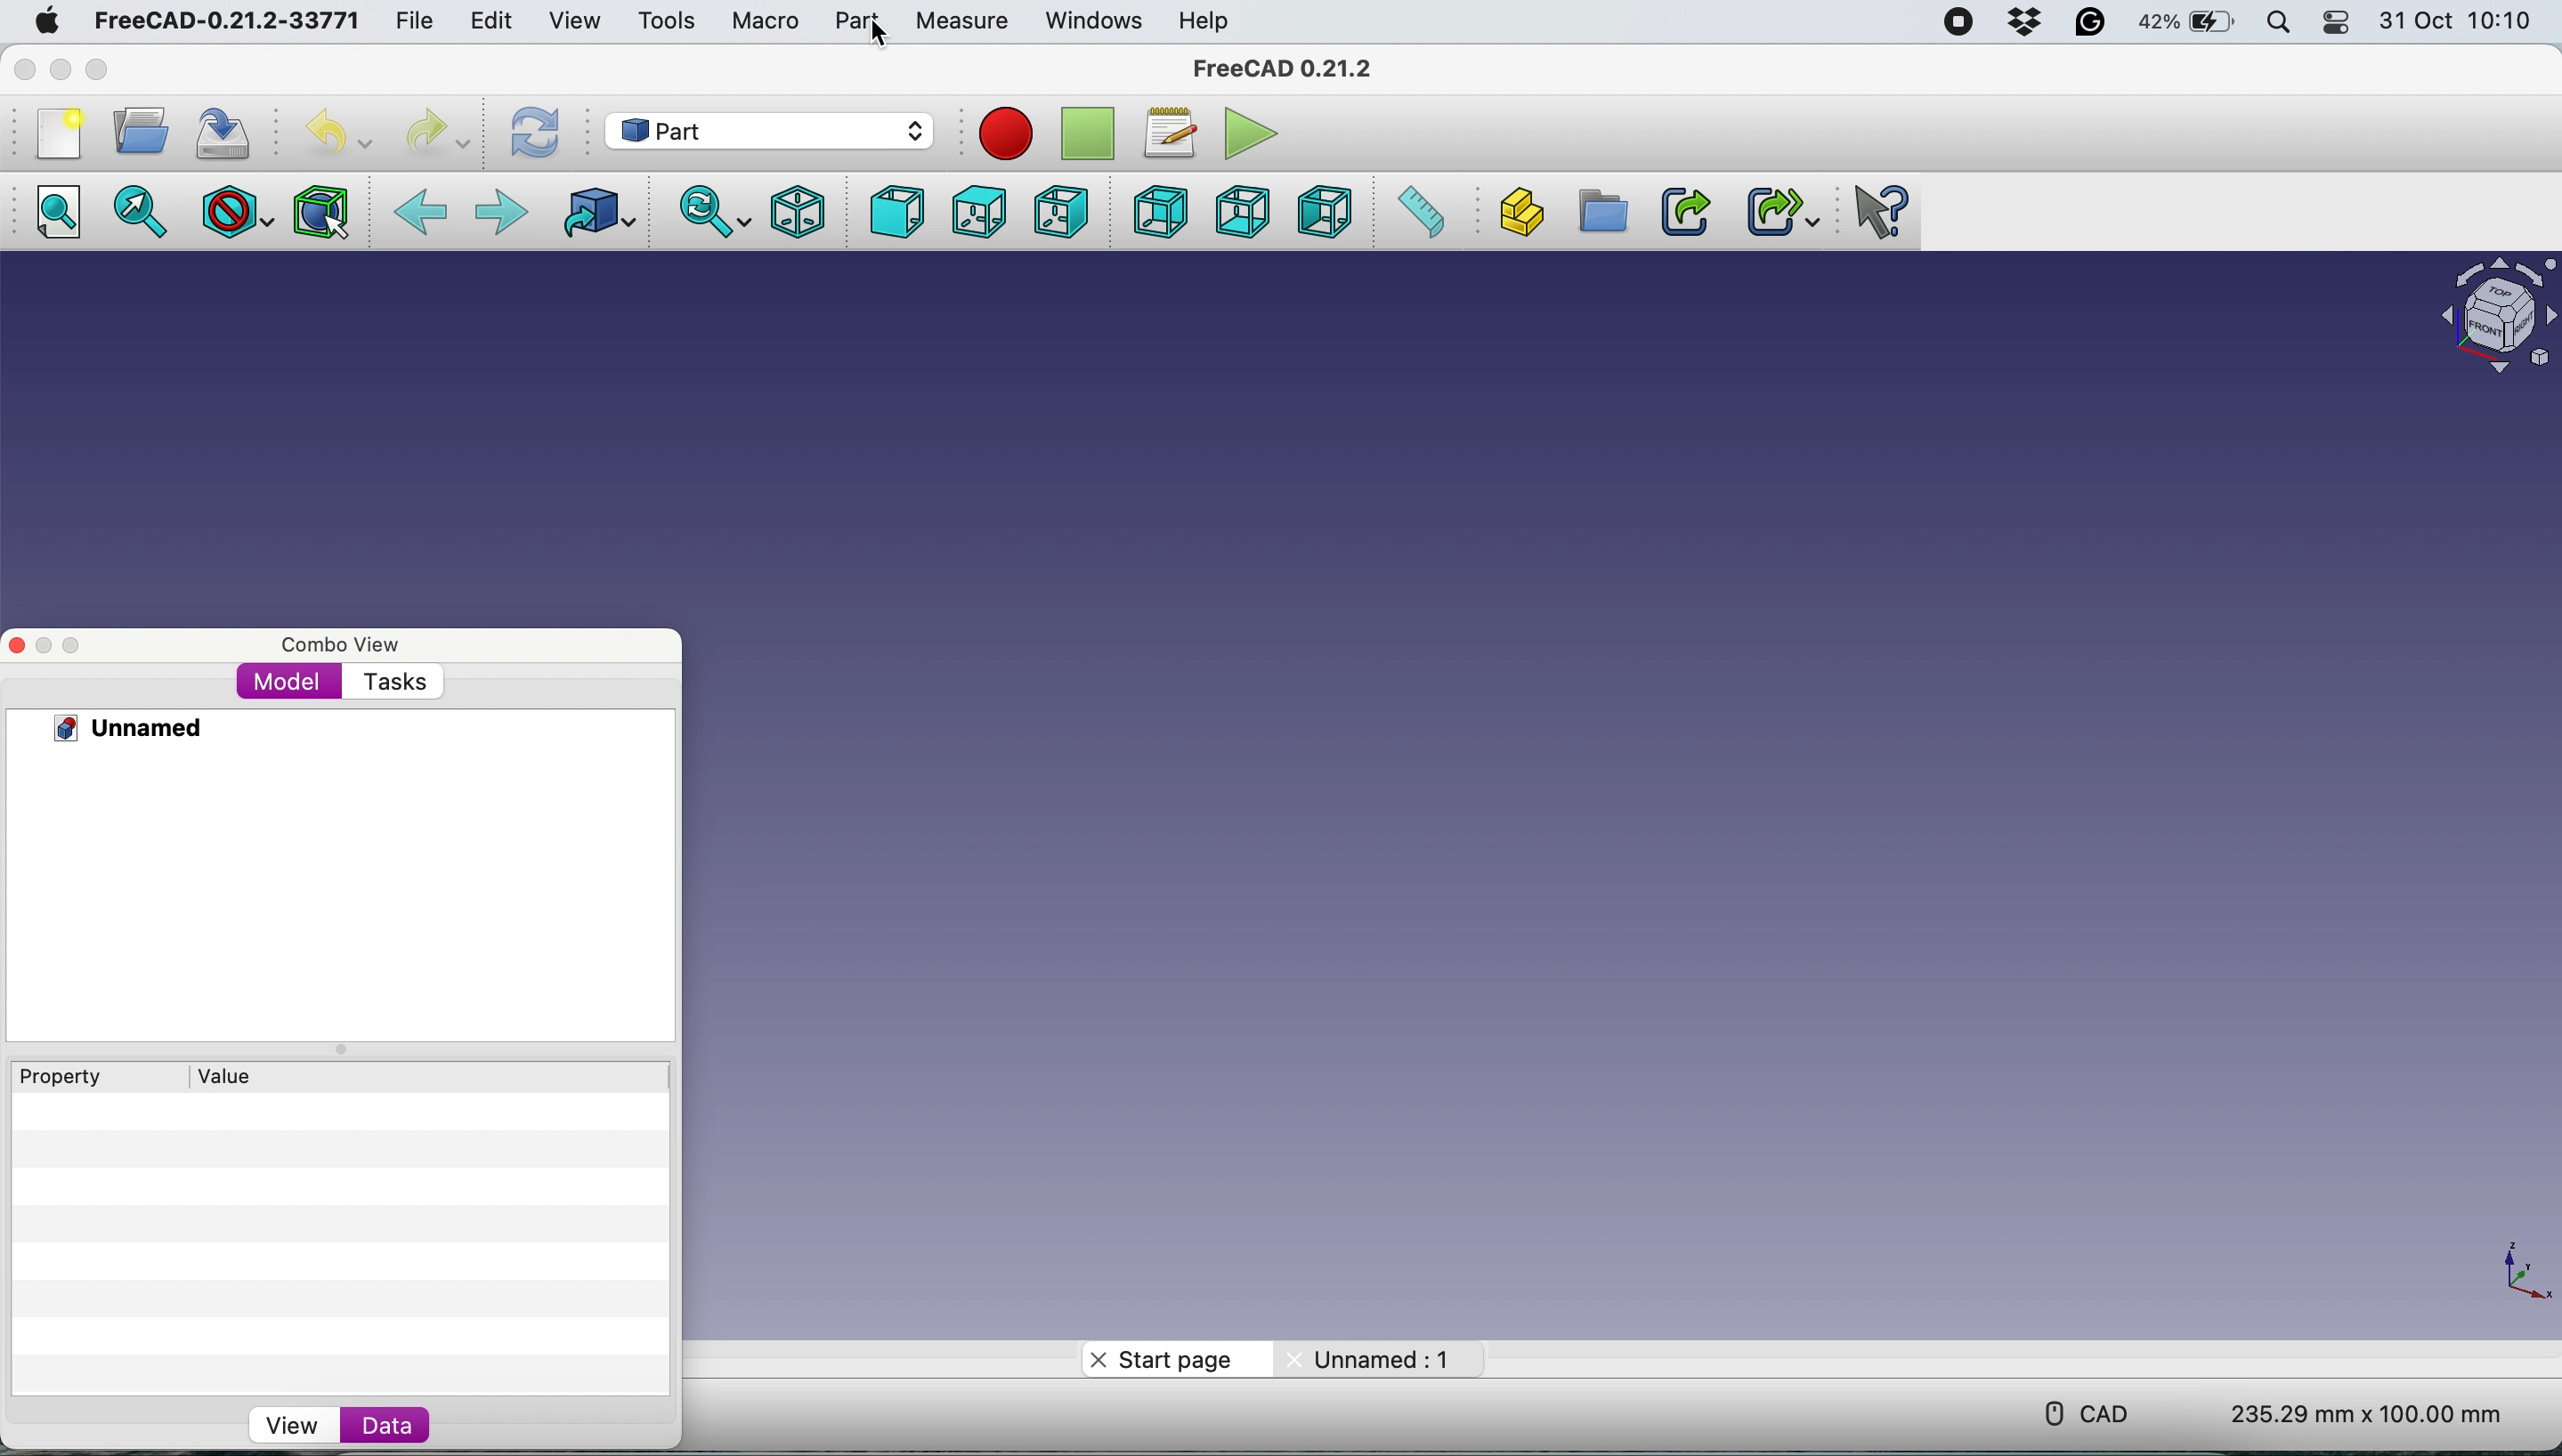  What do you see at coordinates (58, 132) in the screenshot?
I see `New` at bounding box center [58, 132].